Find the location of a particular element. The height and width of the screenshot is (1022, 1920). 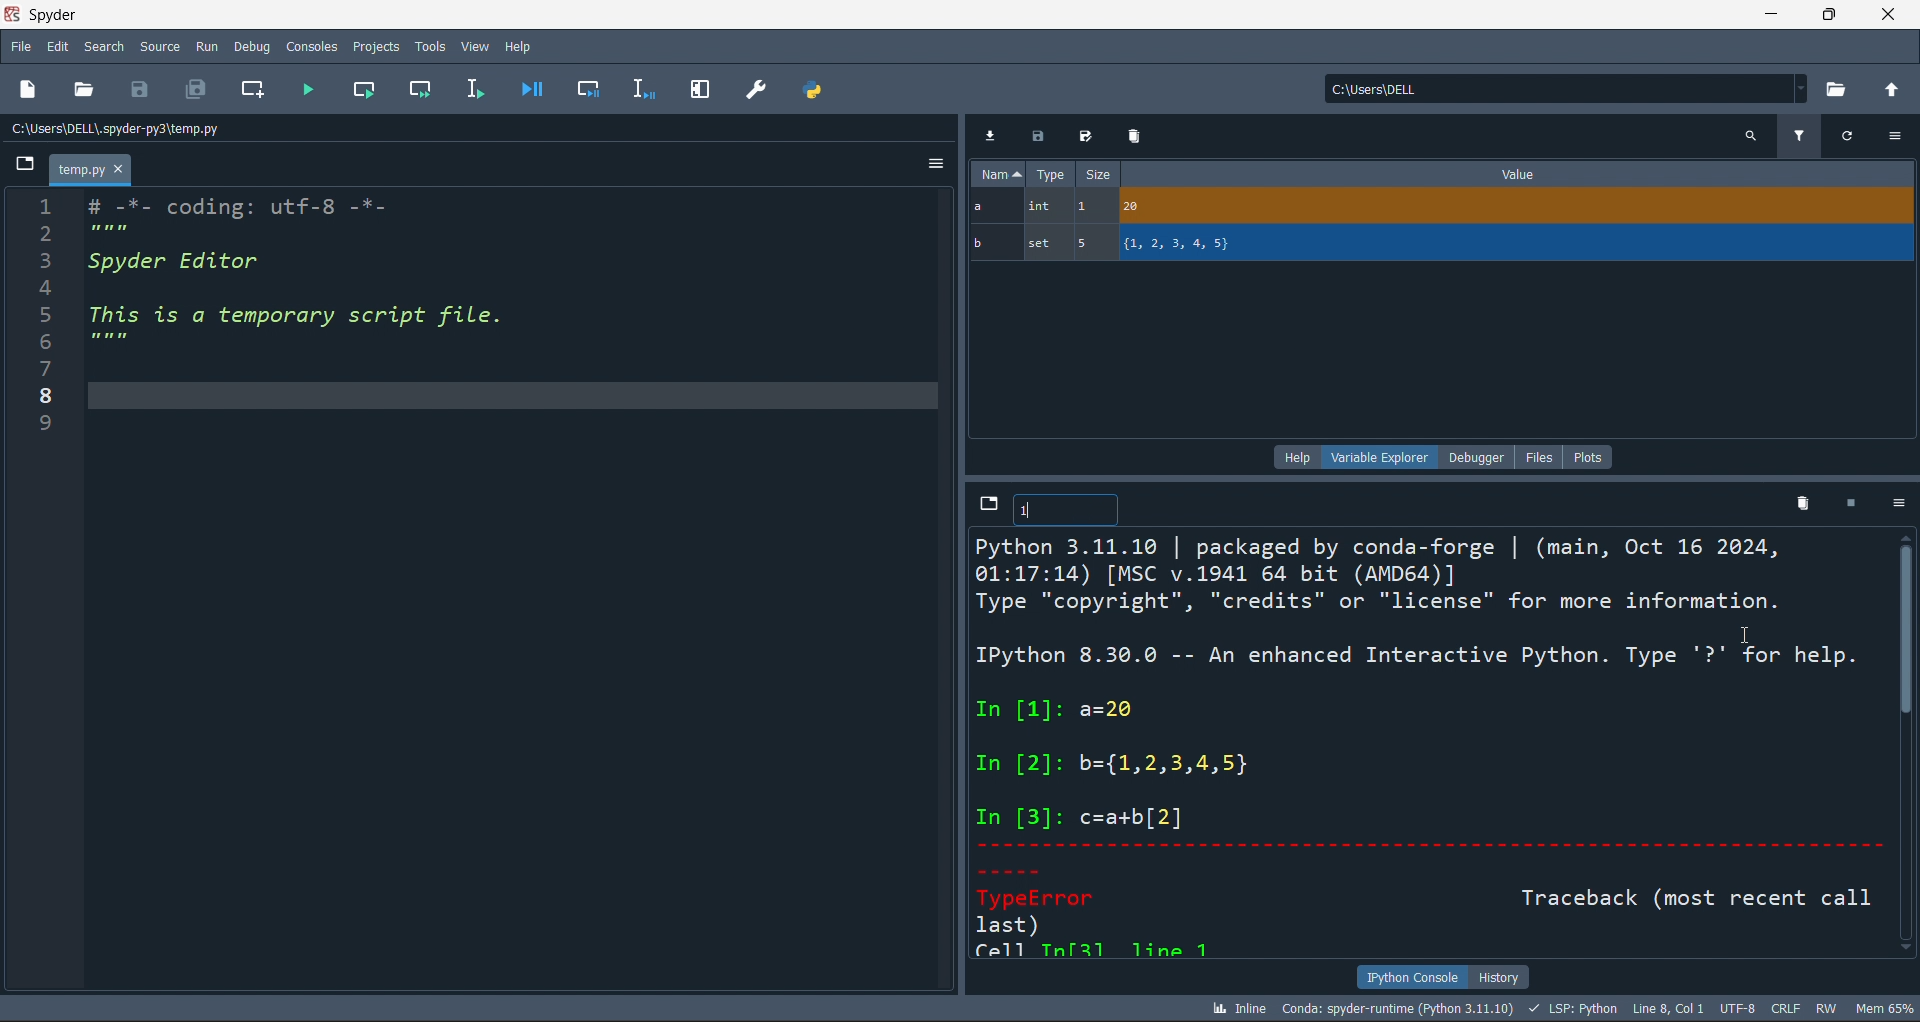

close is located at coordinates (1889, 14).